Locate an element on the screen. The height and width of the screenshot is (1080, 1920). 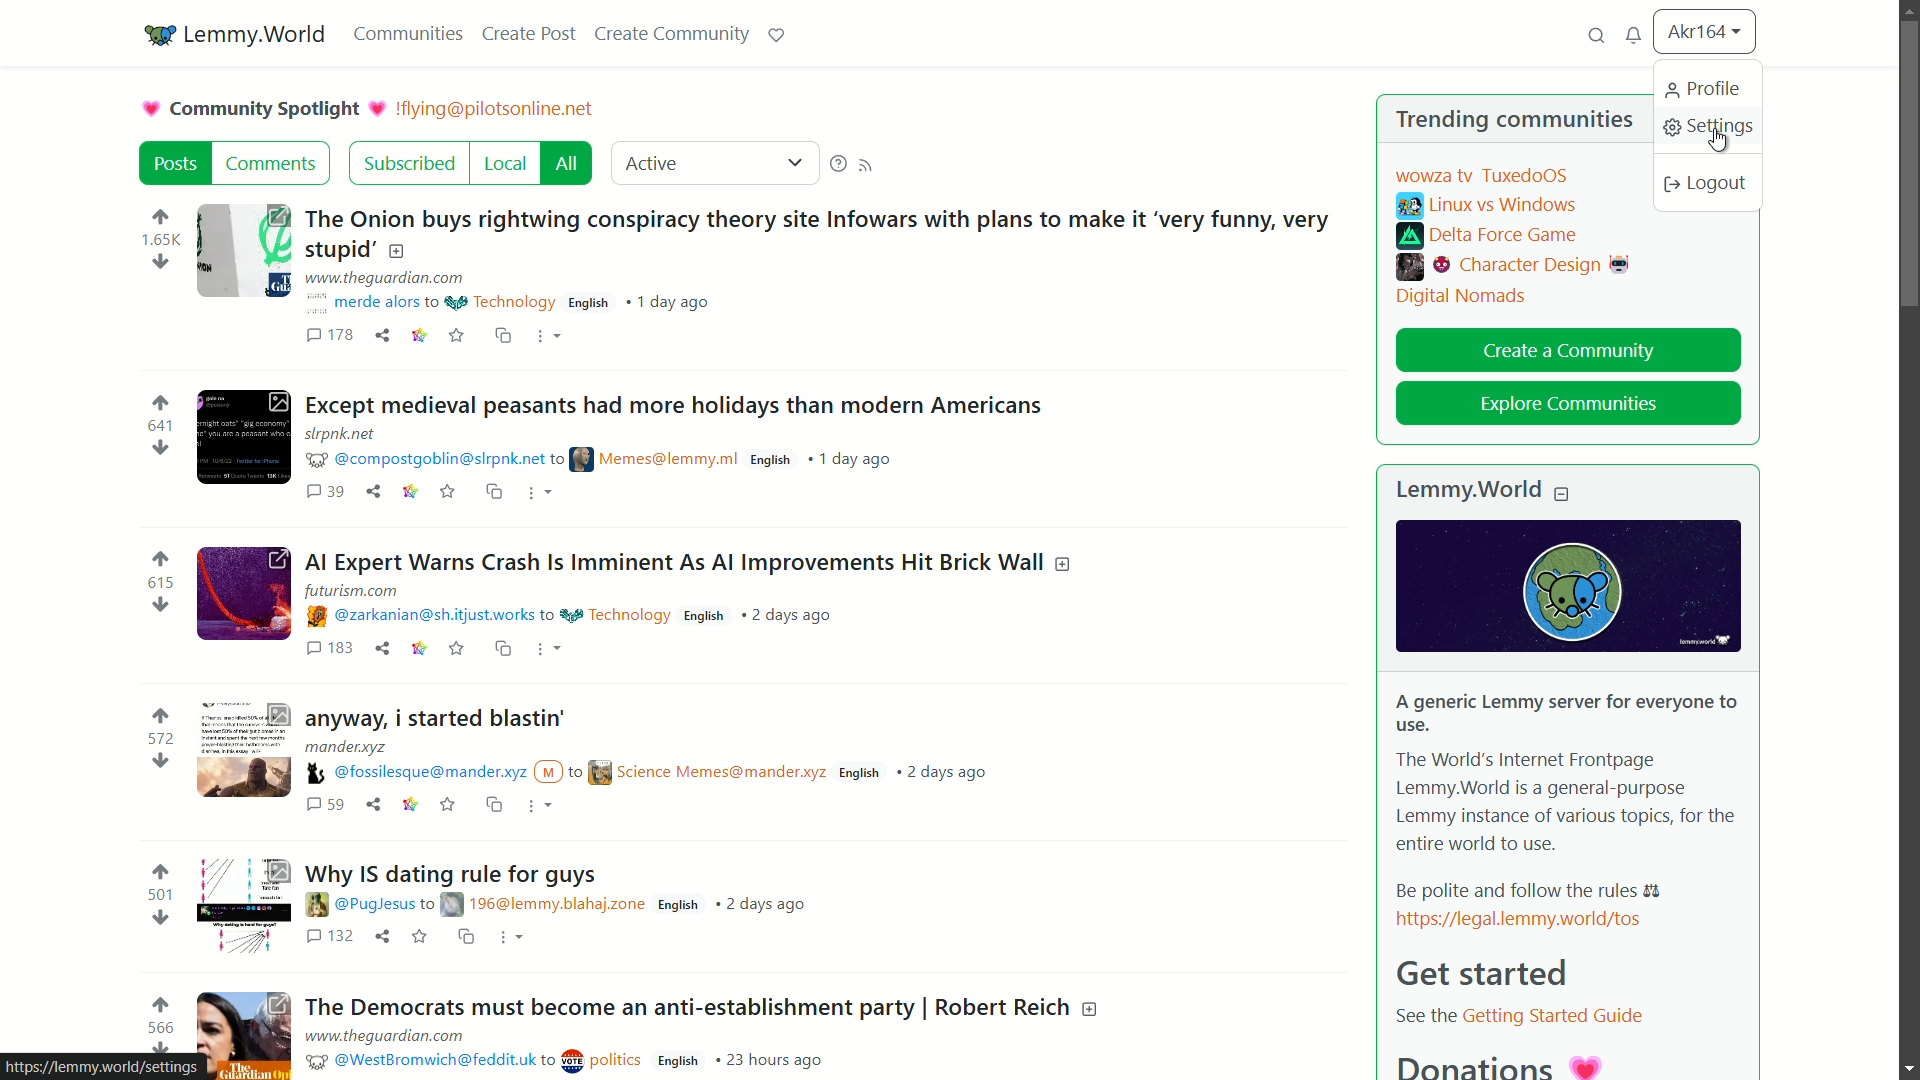
supporting help is located at coordinates (838, 164).